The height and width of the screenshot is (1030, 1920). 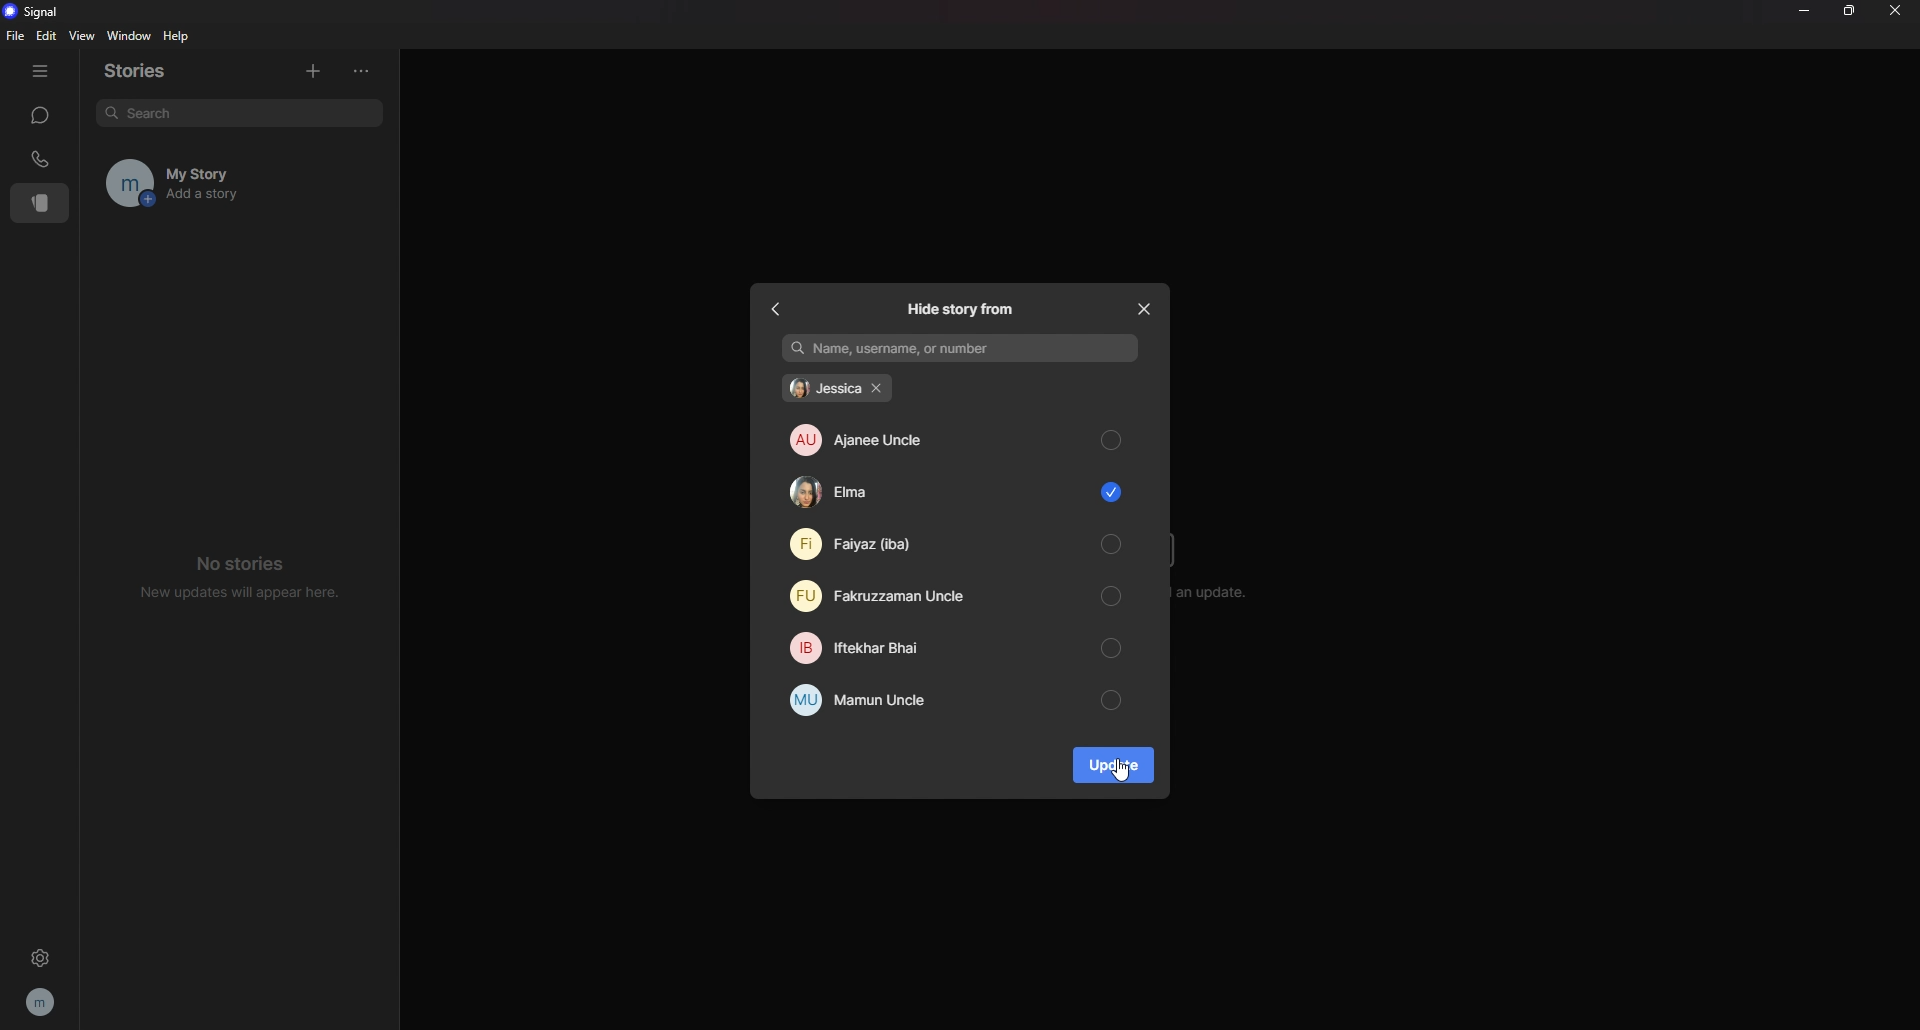 What do you see at coordinates (81, 35) in the screenshot?
I see `view` at bounding box center [81, 35].